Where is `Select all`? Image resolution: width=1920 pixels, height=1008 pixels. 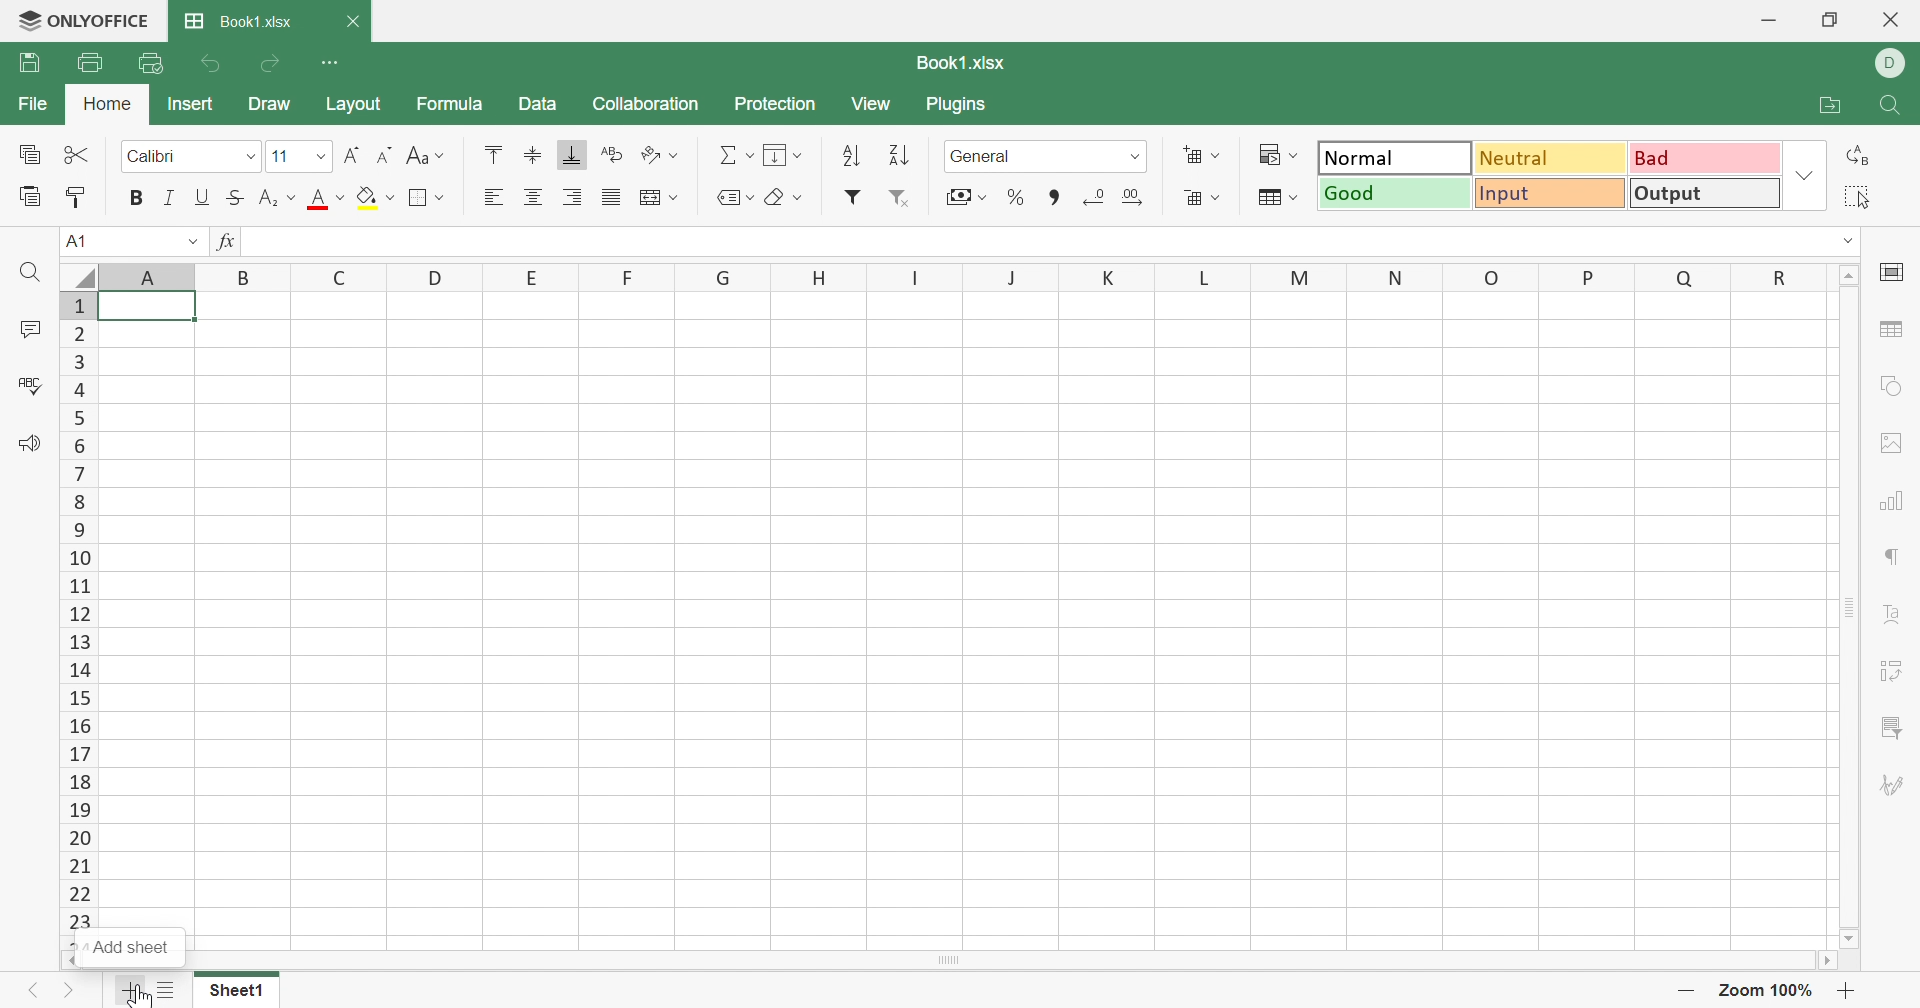
Select all is located at coordinates (76, 275).